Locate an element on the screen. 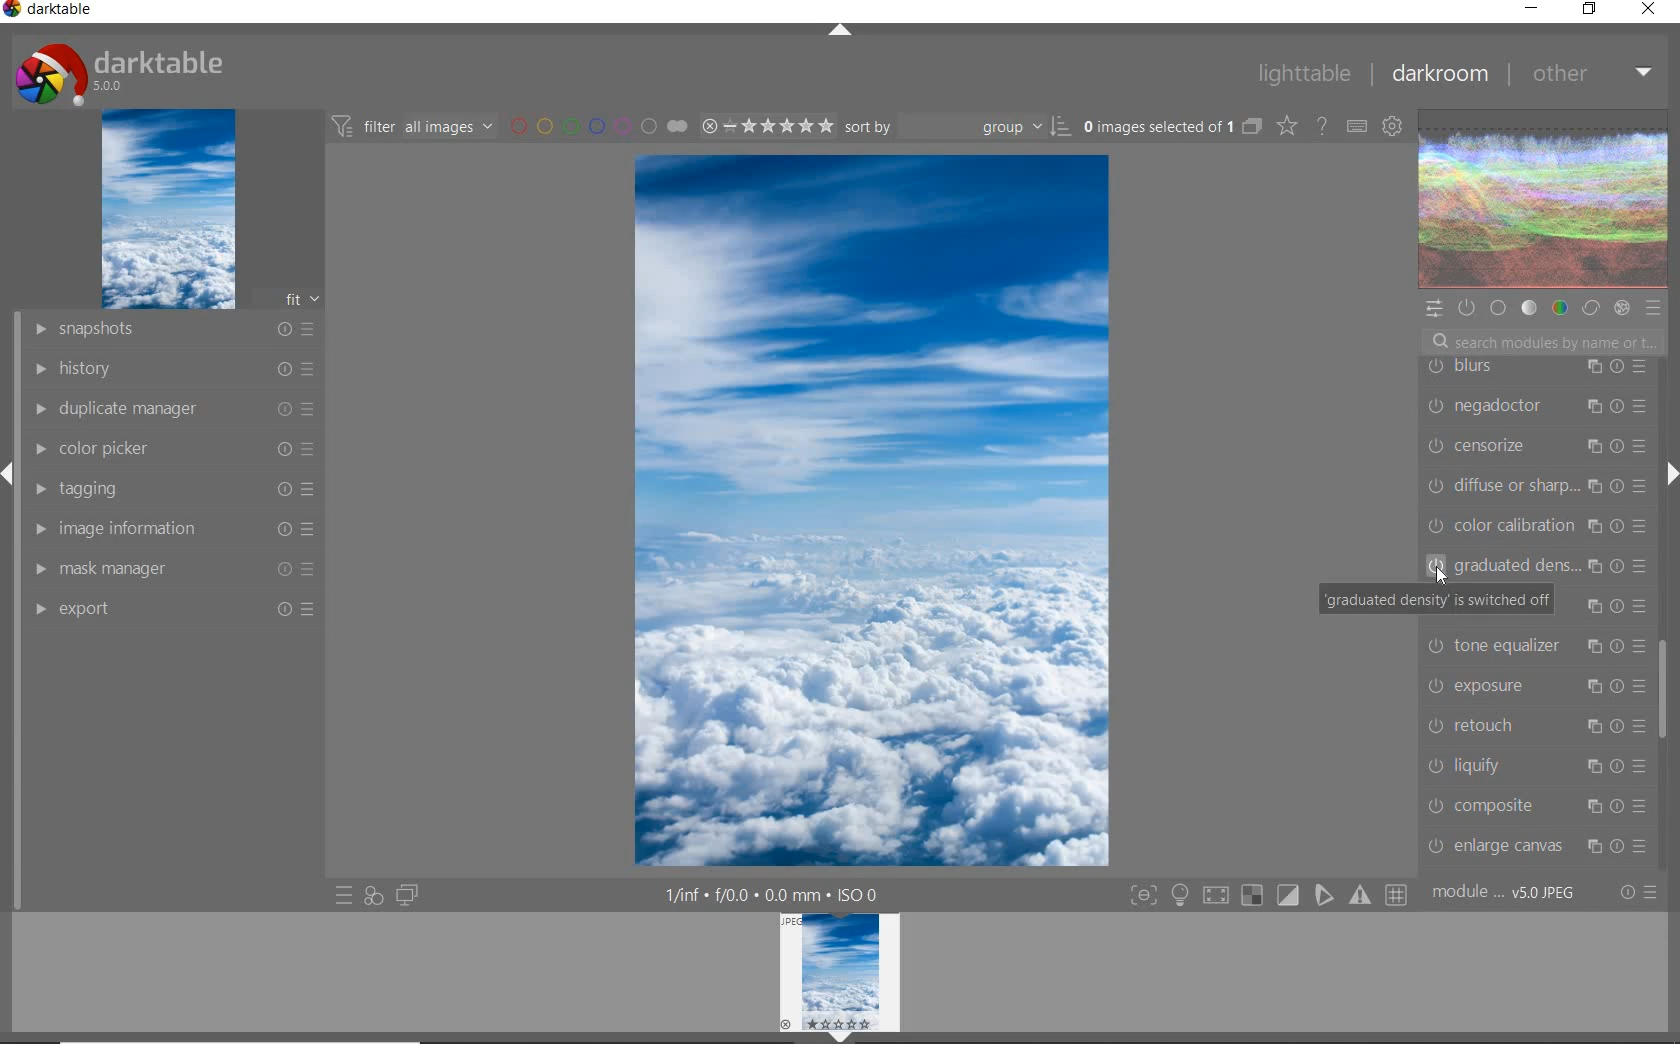  color calibration is located at coordinates (1538, 526).